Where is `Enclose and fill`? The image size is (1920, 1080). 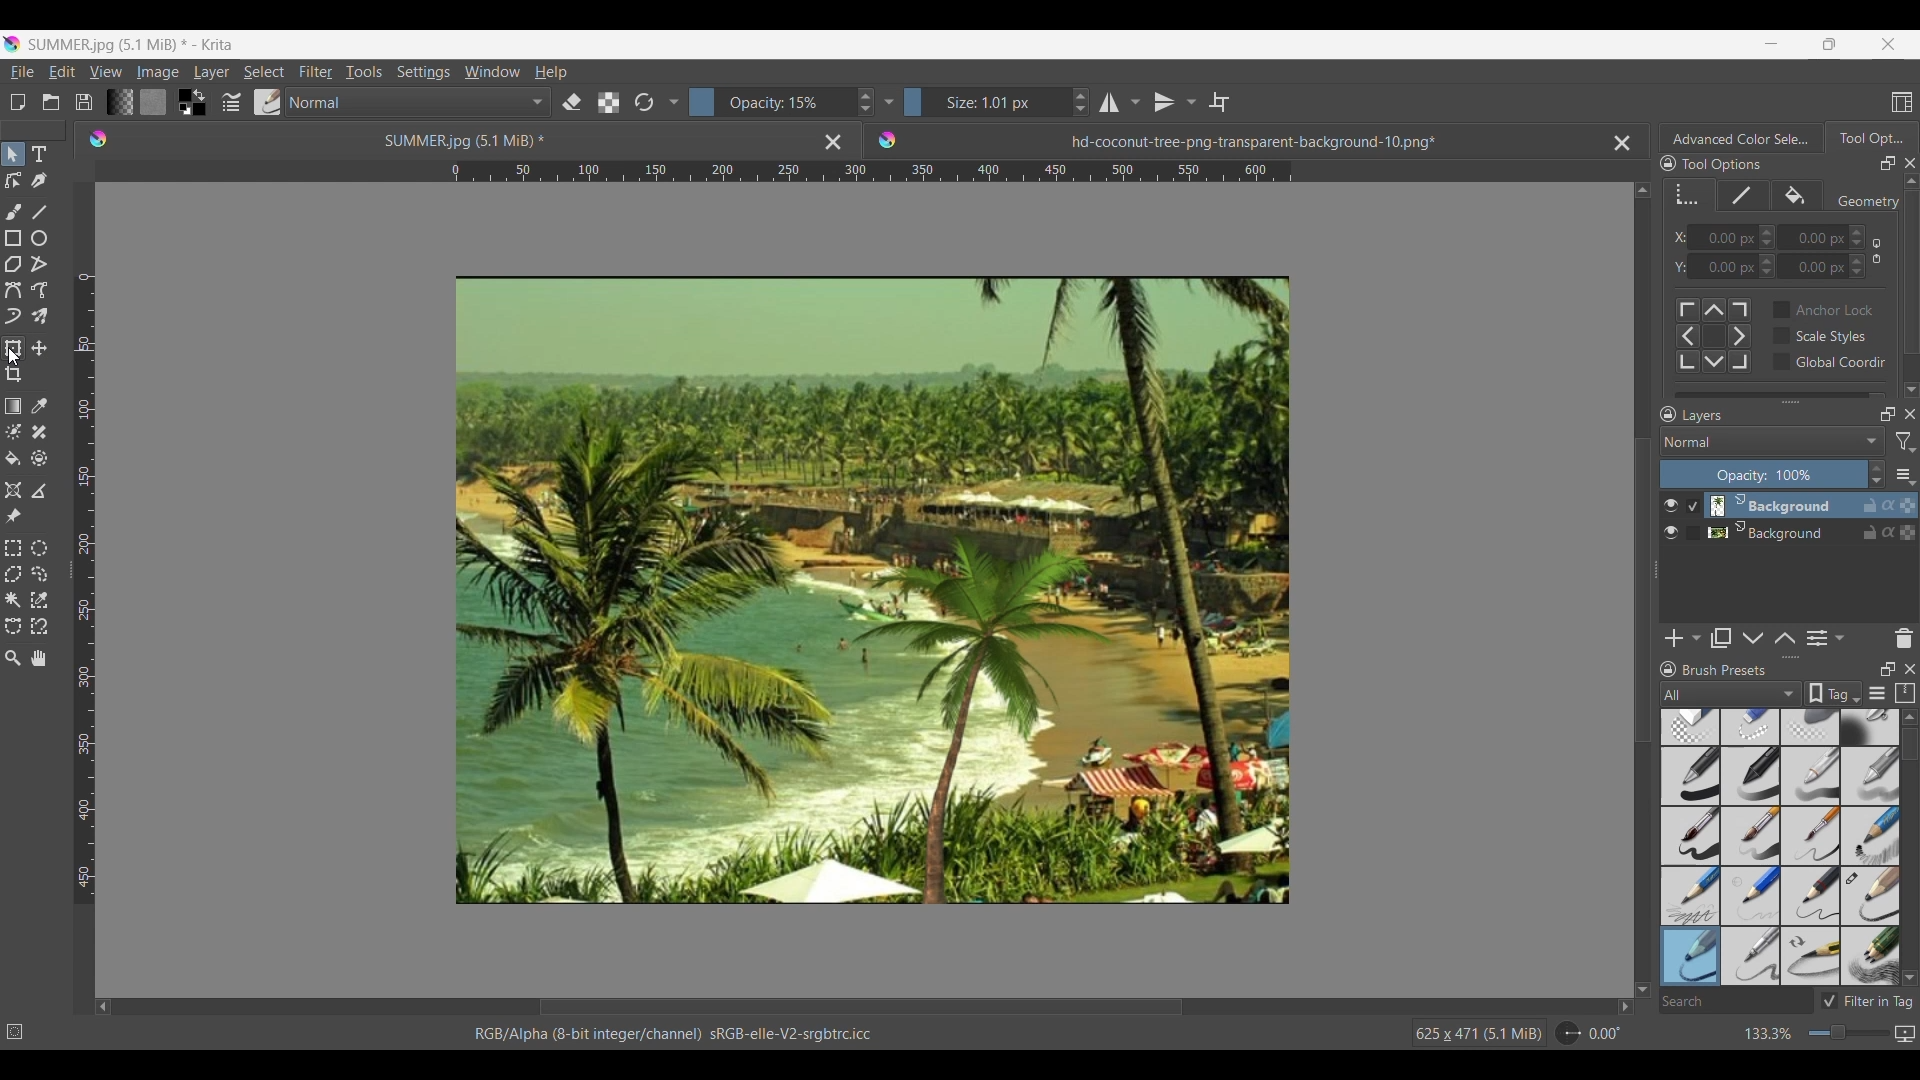
Enclose and fill is located at coordinates (38, 459).